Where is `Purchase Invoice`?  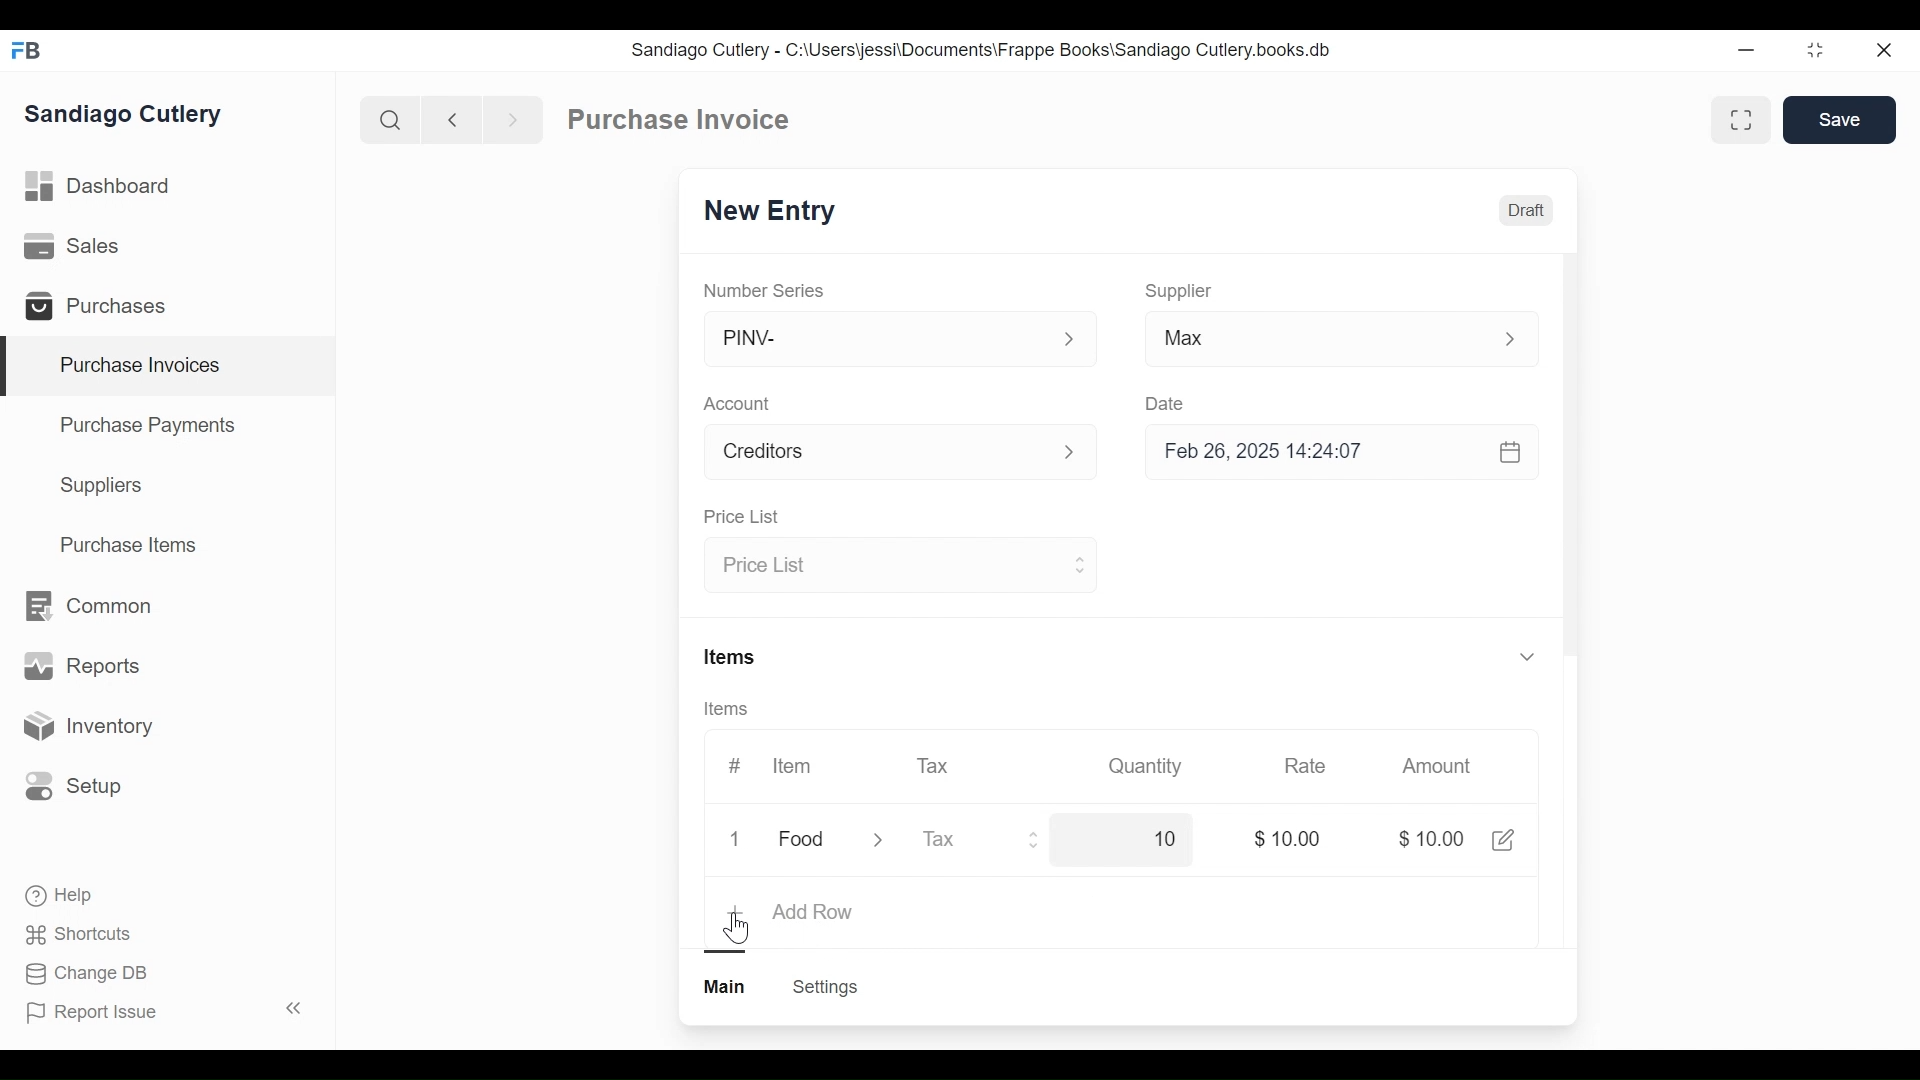
Purchase Invoice is located at coordinates (681, 120).